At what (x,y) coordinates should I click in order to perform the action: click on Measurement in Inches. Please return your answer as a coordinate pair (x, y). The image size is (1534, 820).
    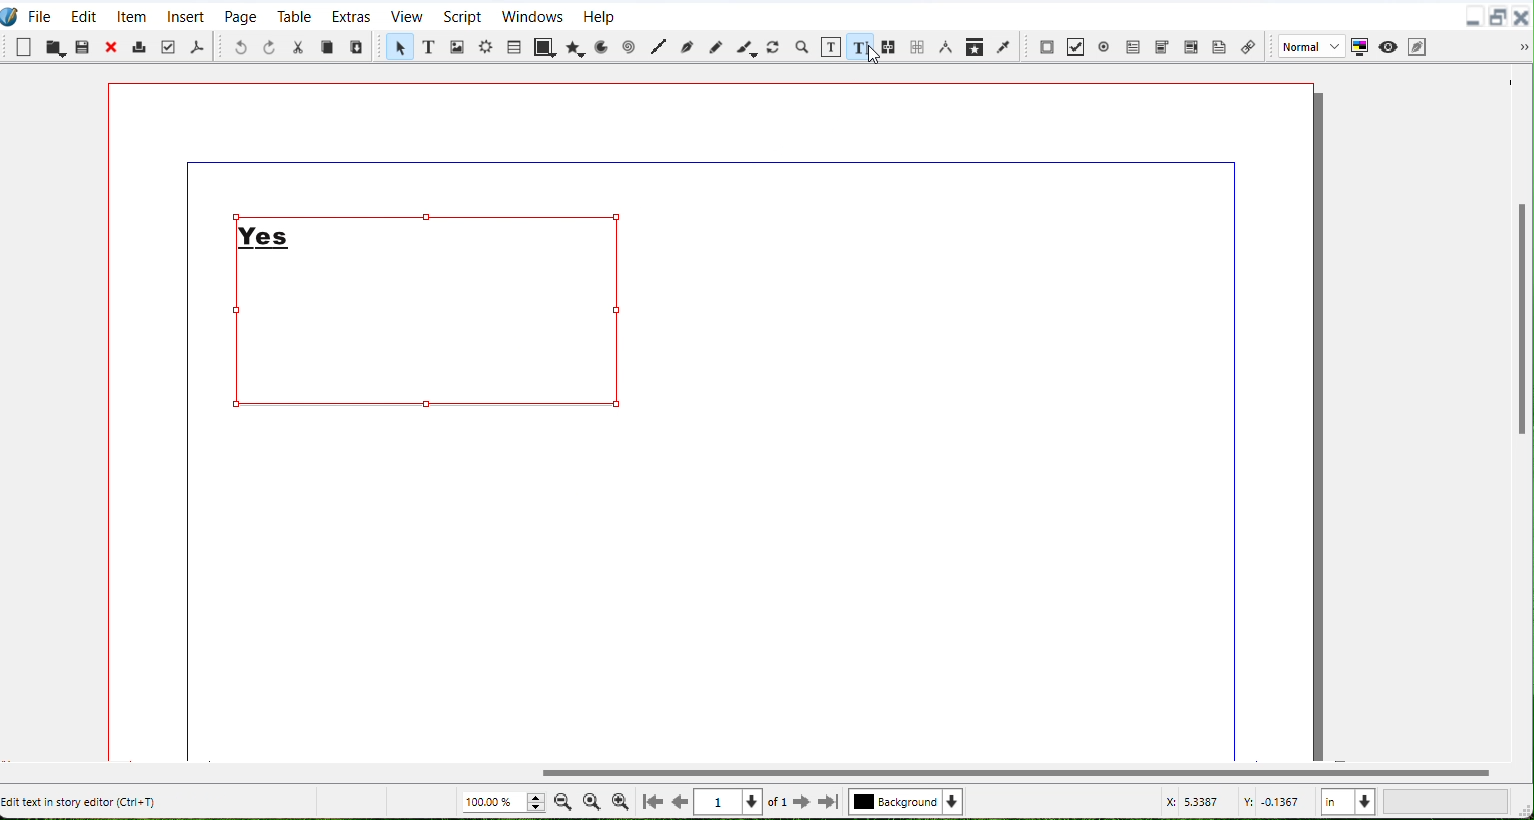
    Looking at the image, I should click on (1348, 800).